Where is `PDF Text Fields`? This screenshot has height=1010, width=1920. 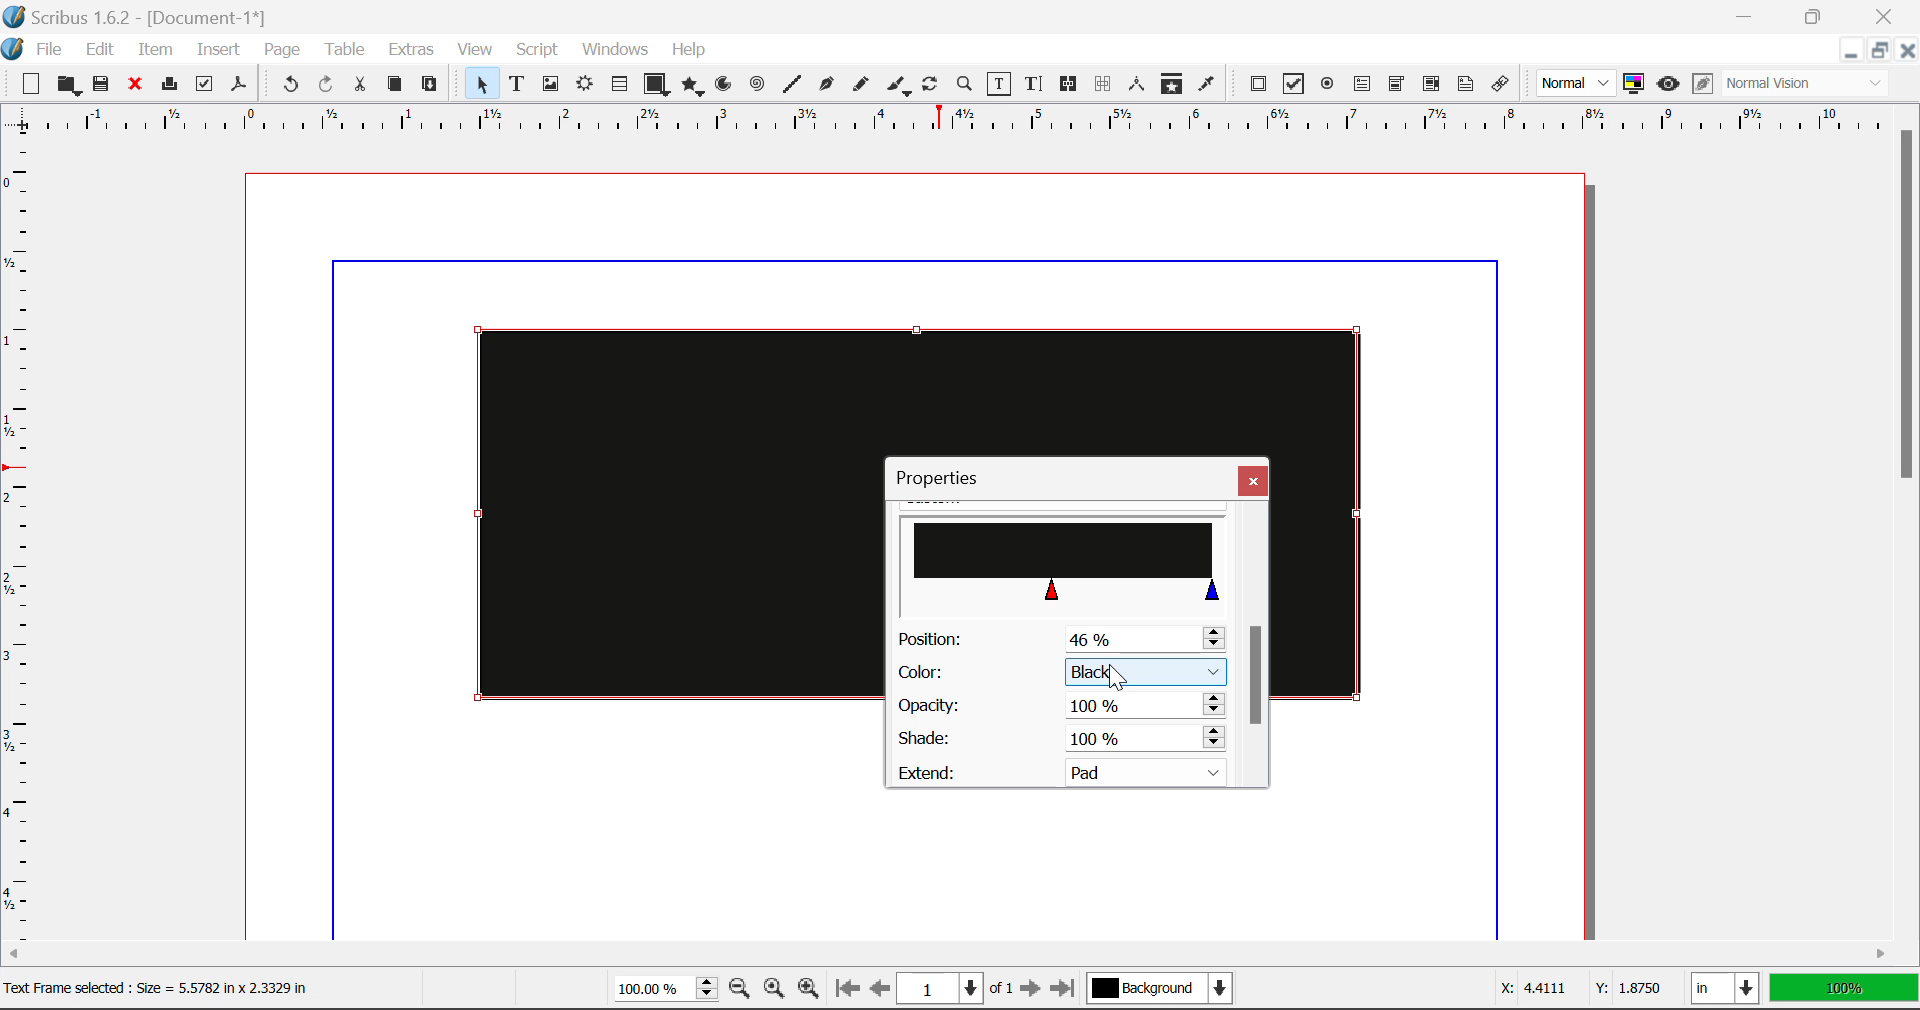 PDF Text Fields is located at coordinates (1362, 84).